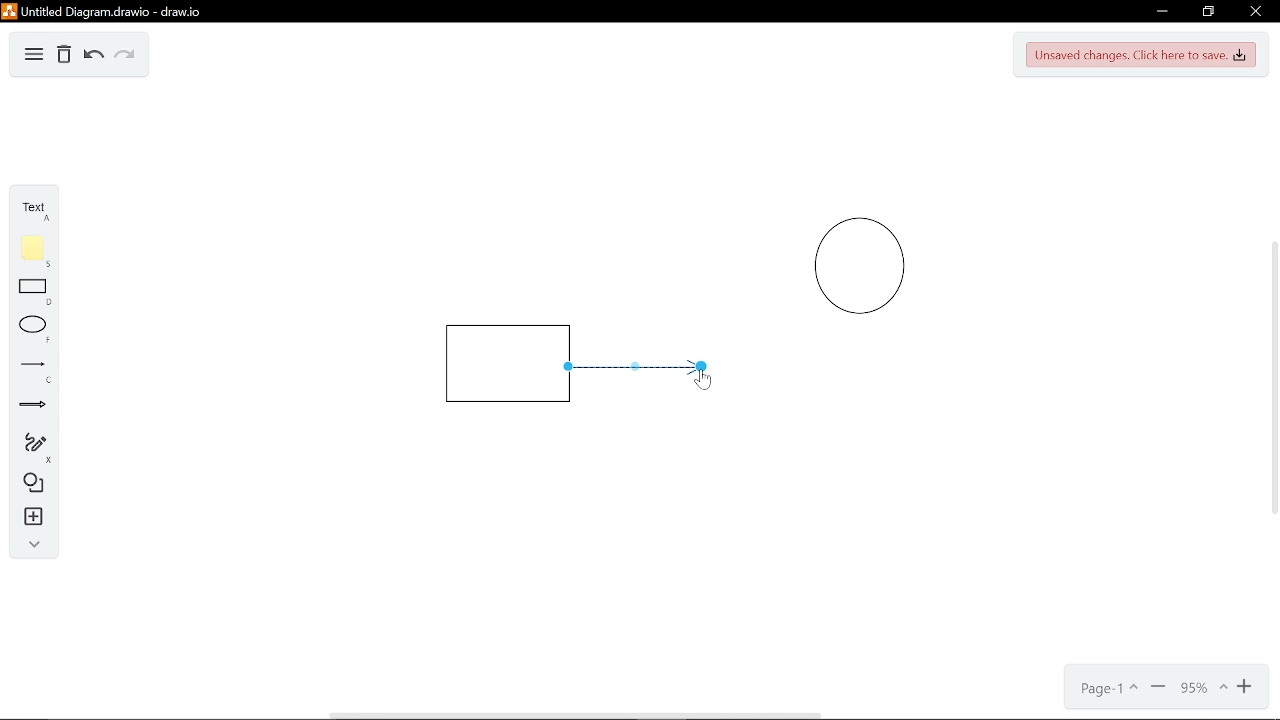 The image size is (1280, 720). What do you see at coordinates (29, 517) in the screenshot?
I see `Insert` at bounding box center [29, 517].